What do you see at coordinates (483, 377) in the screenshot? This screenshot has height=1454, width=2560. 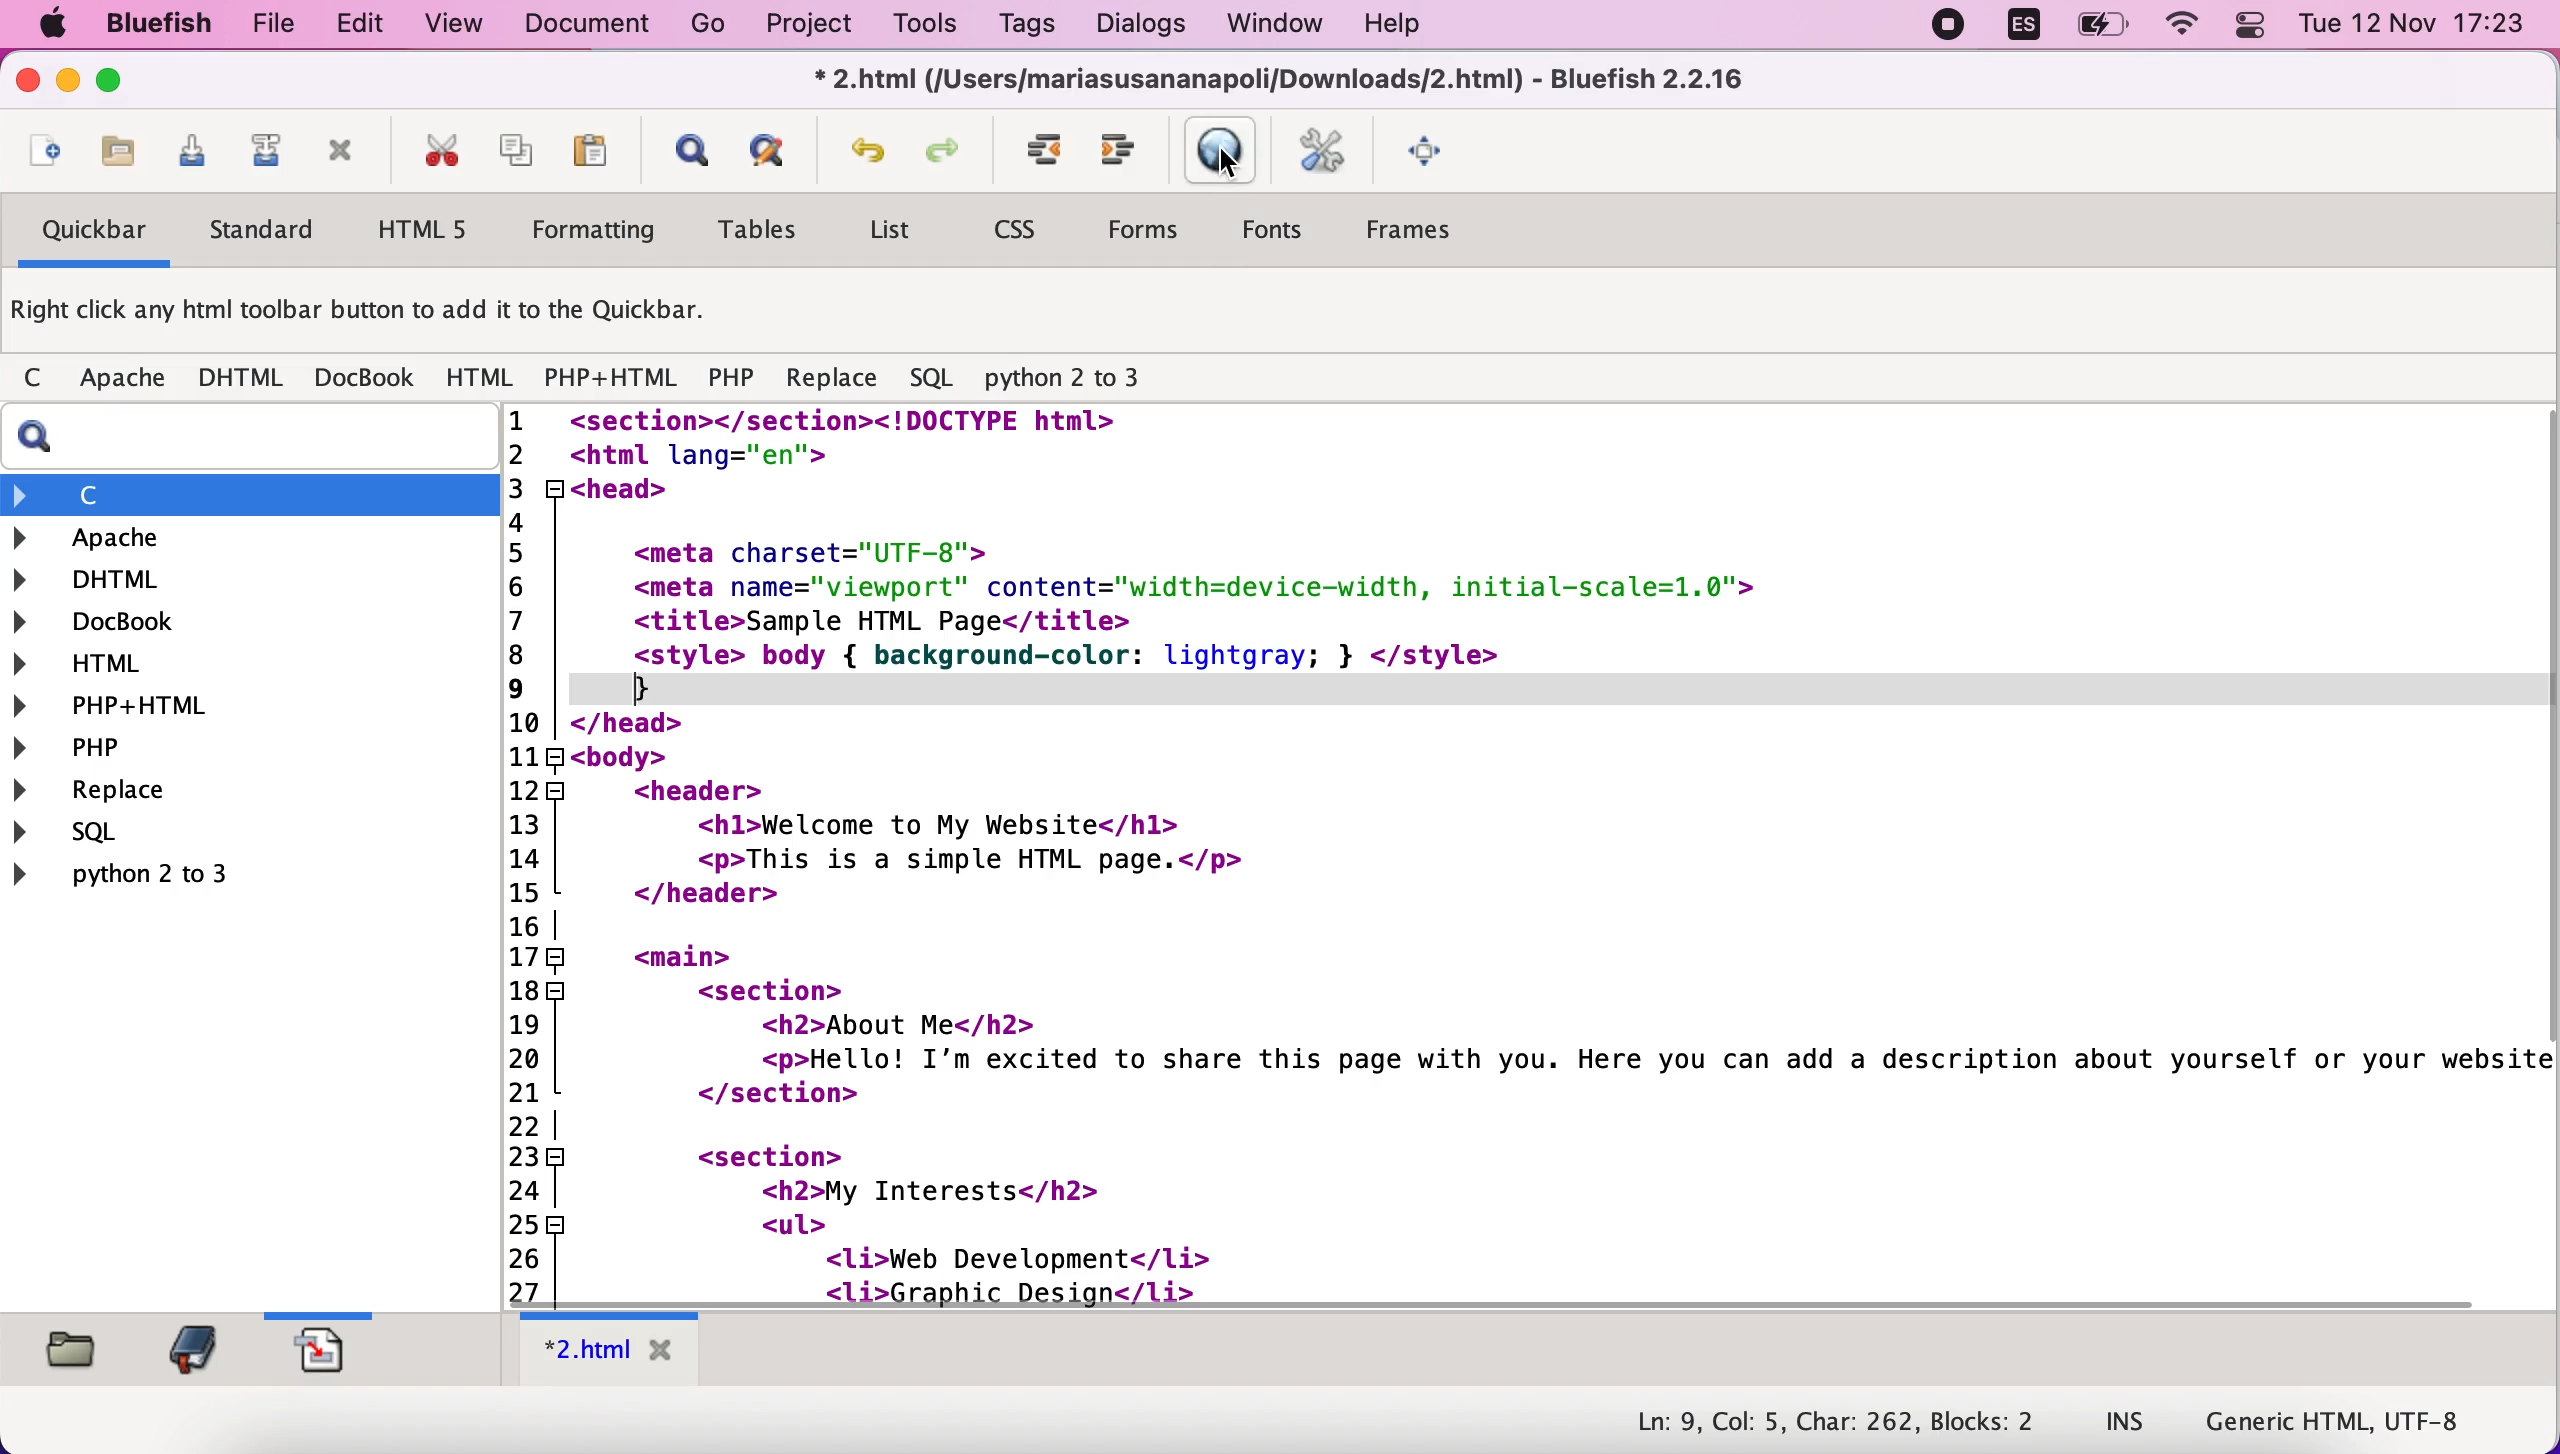 I see `html` at bounding box center [483, 377].